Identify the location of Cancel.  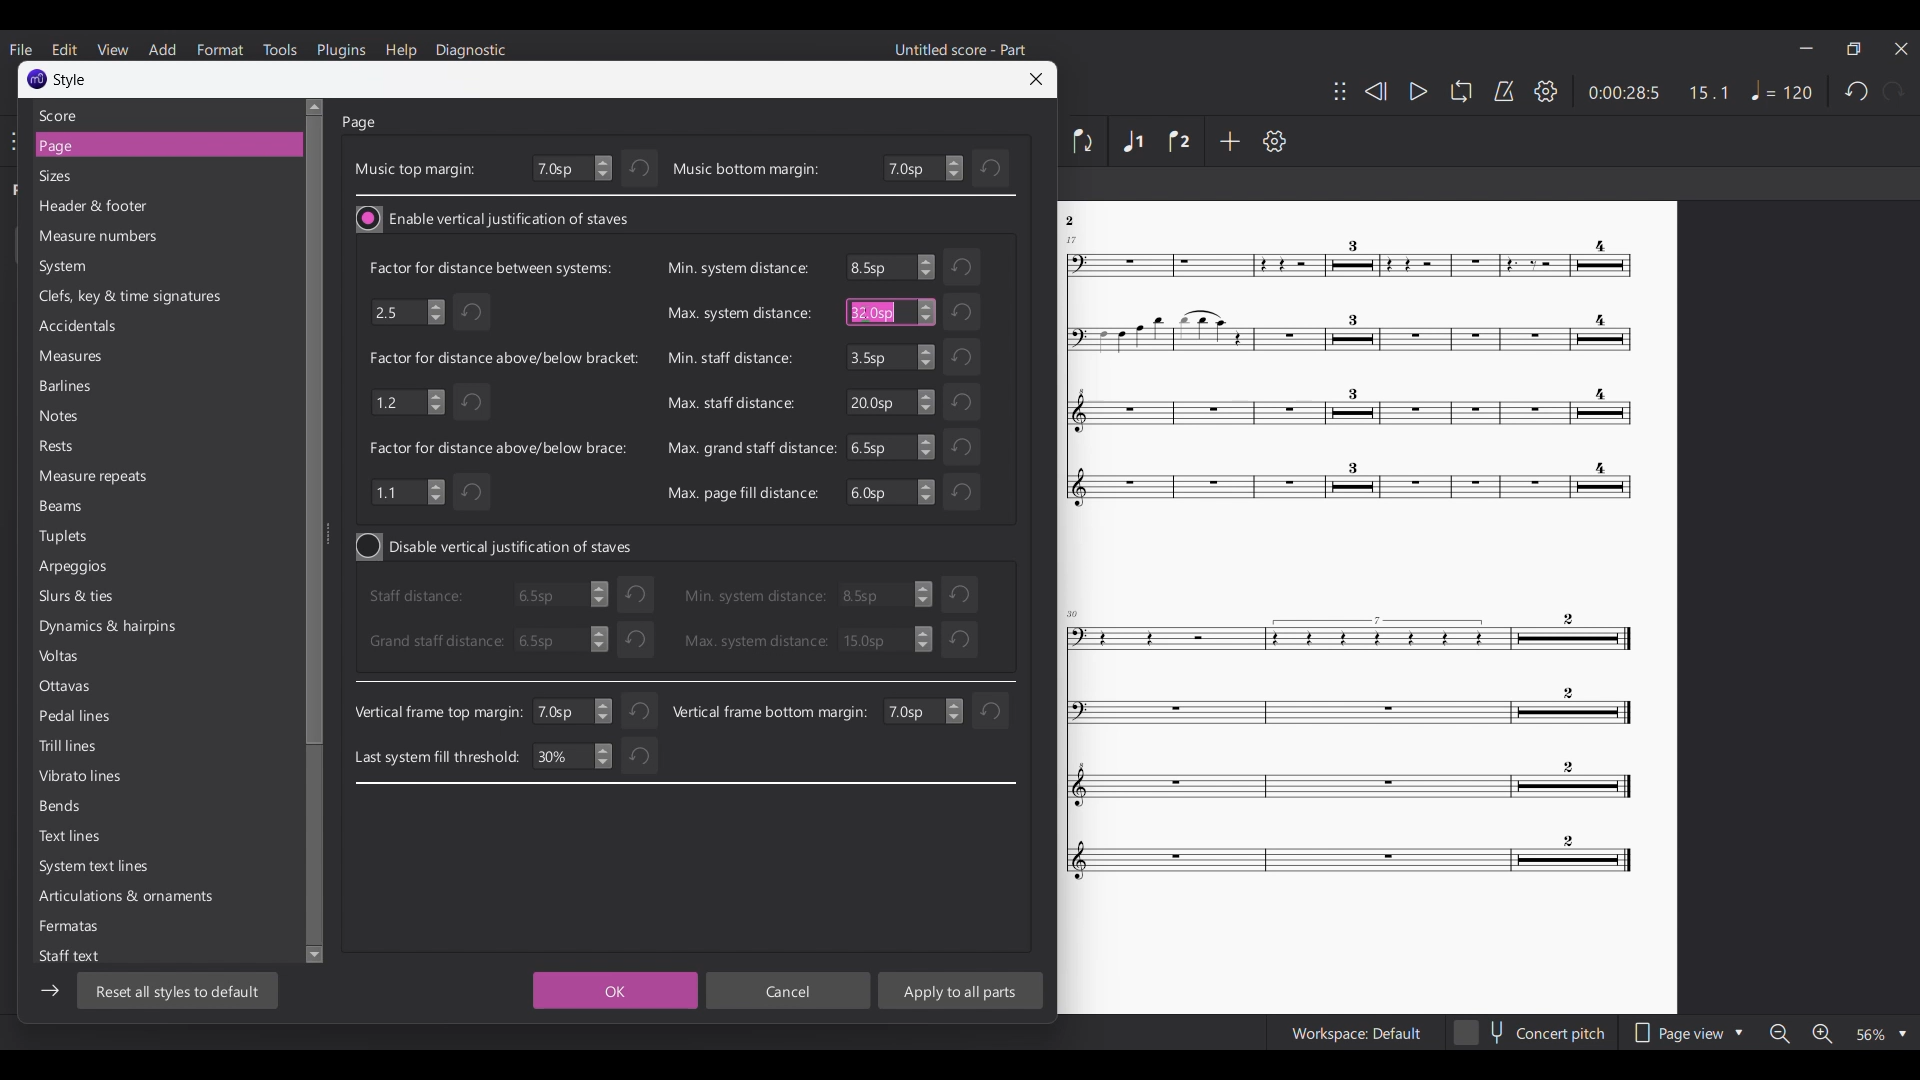
(789, 991).